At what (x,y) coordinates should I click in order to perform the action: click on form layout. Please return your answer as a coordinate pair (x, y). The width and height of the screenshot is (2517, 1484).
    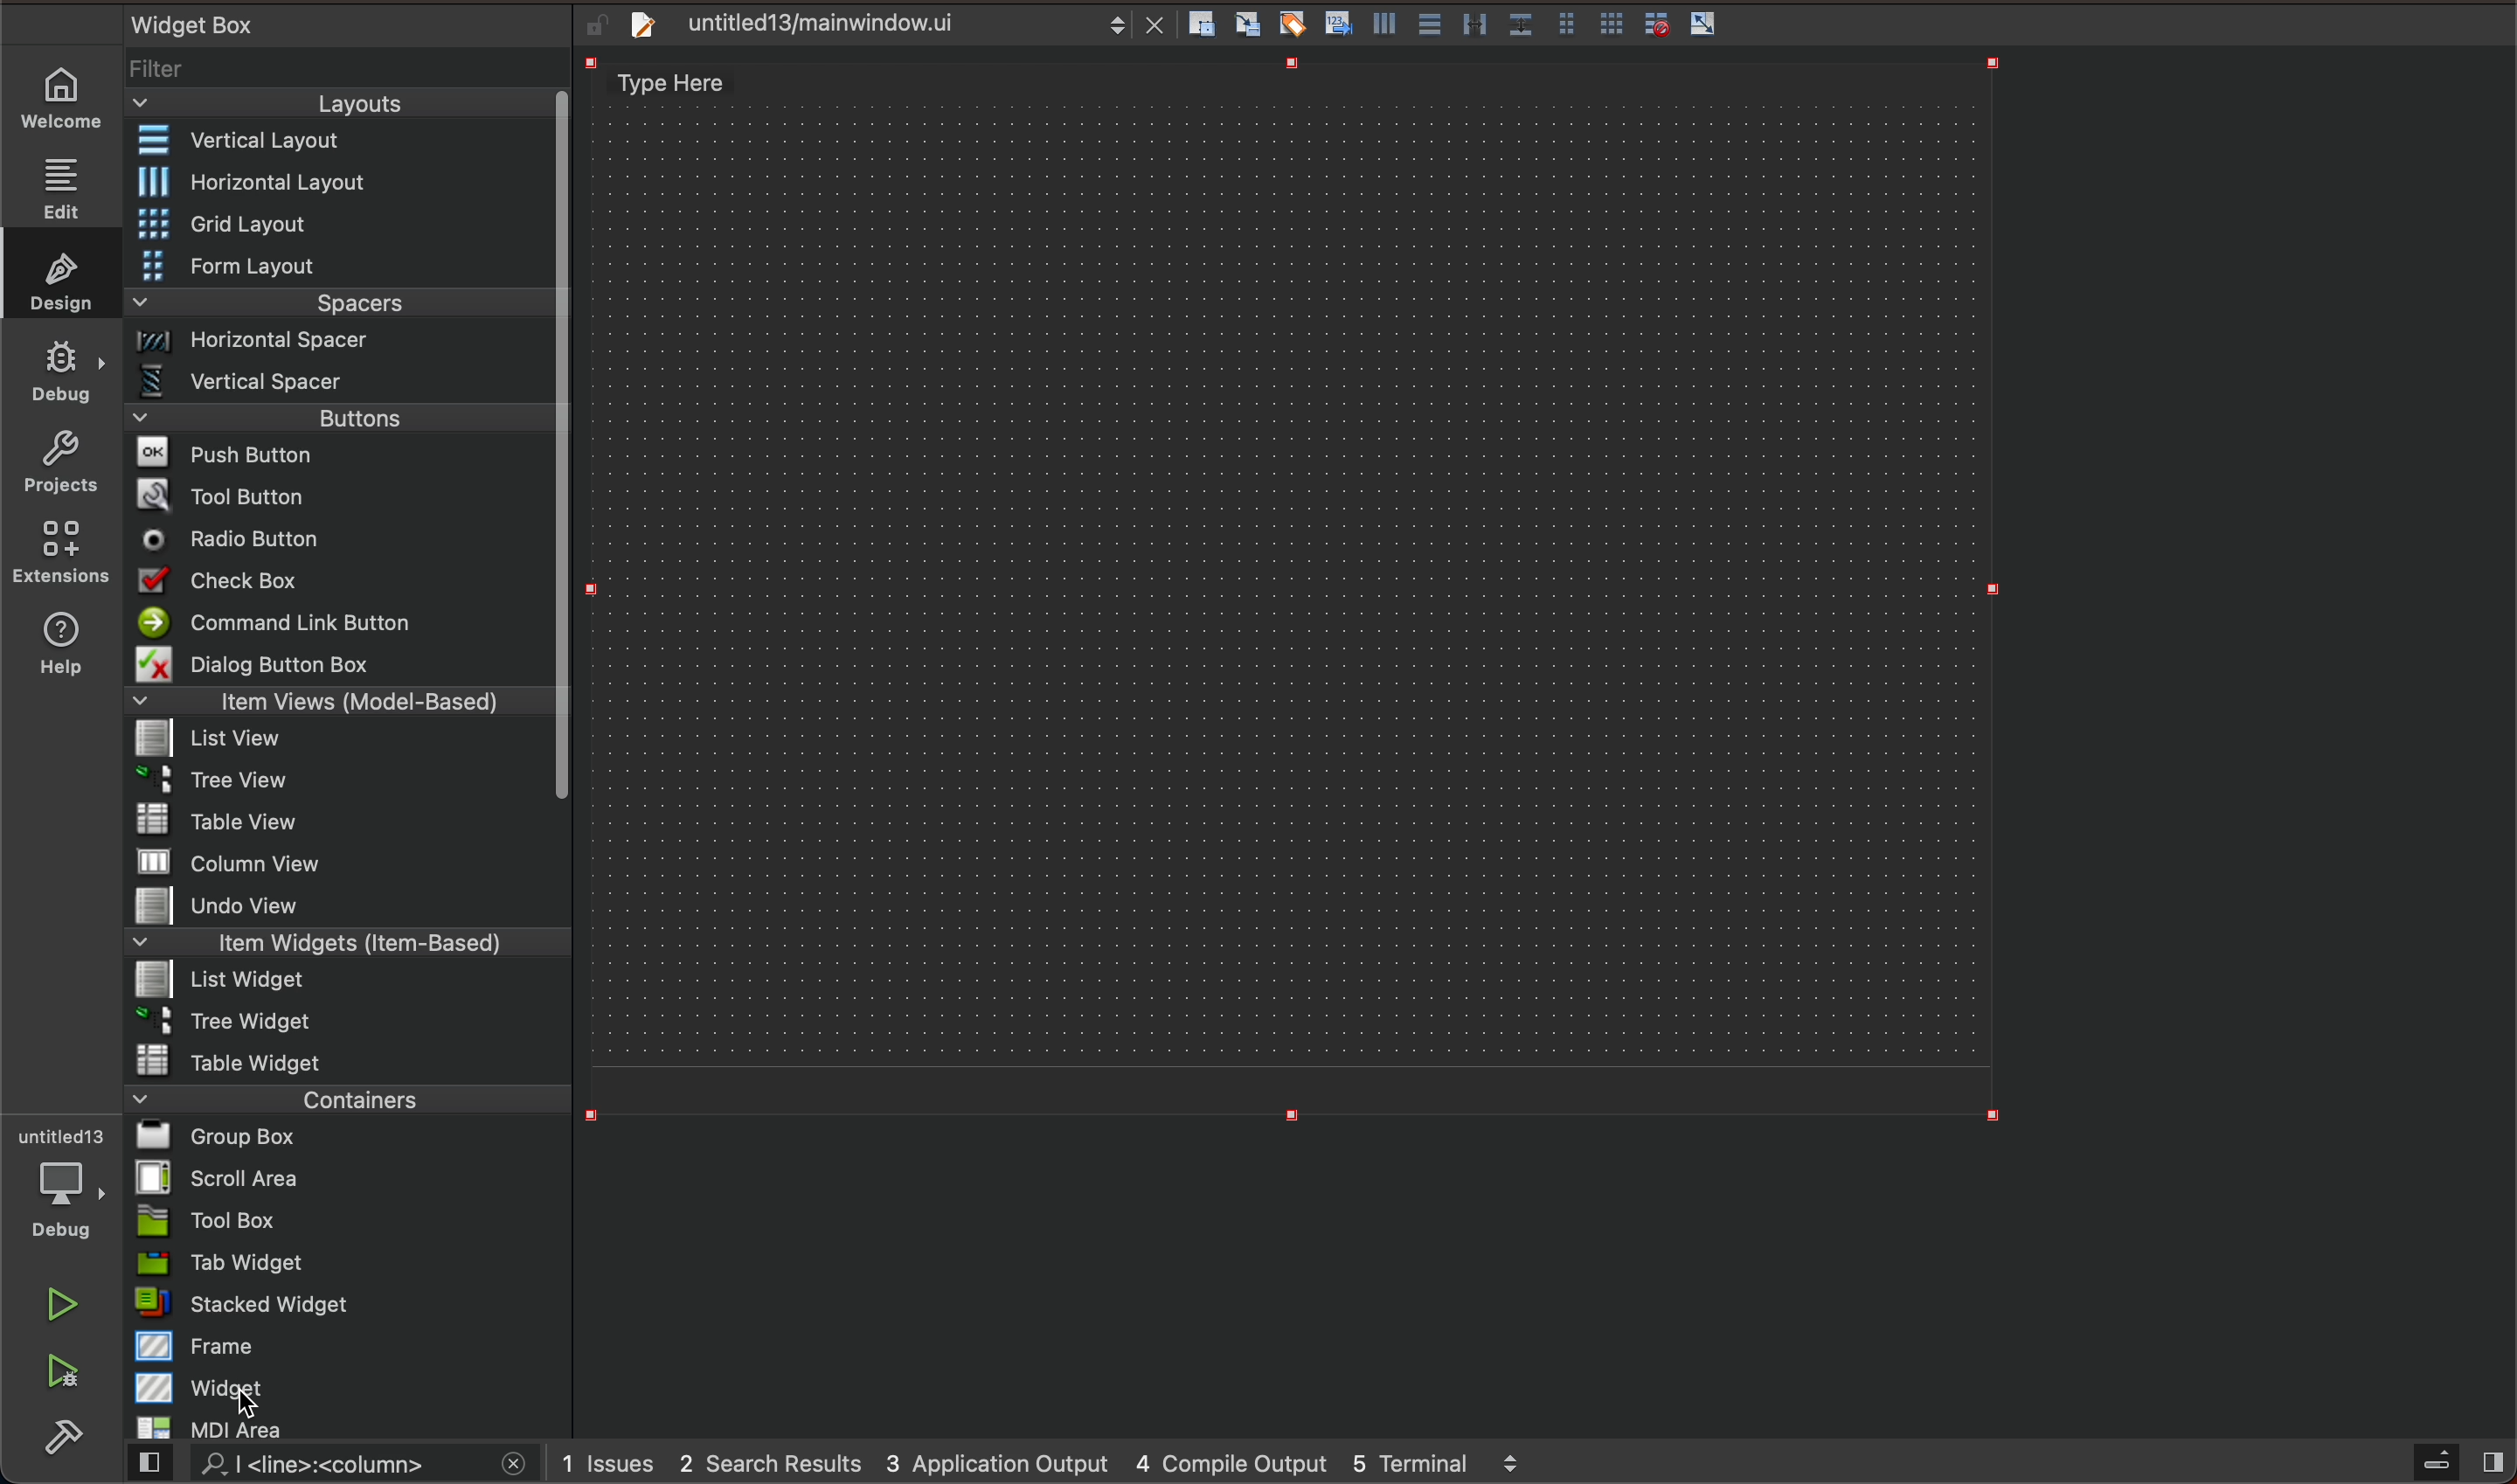
    Looking at the image, I should click on (341, 264).